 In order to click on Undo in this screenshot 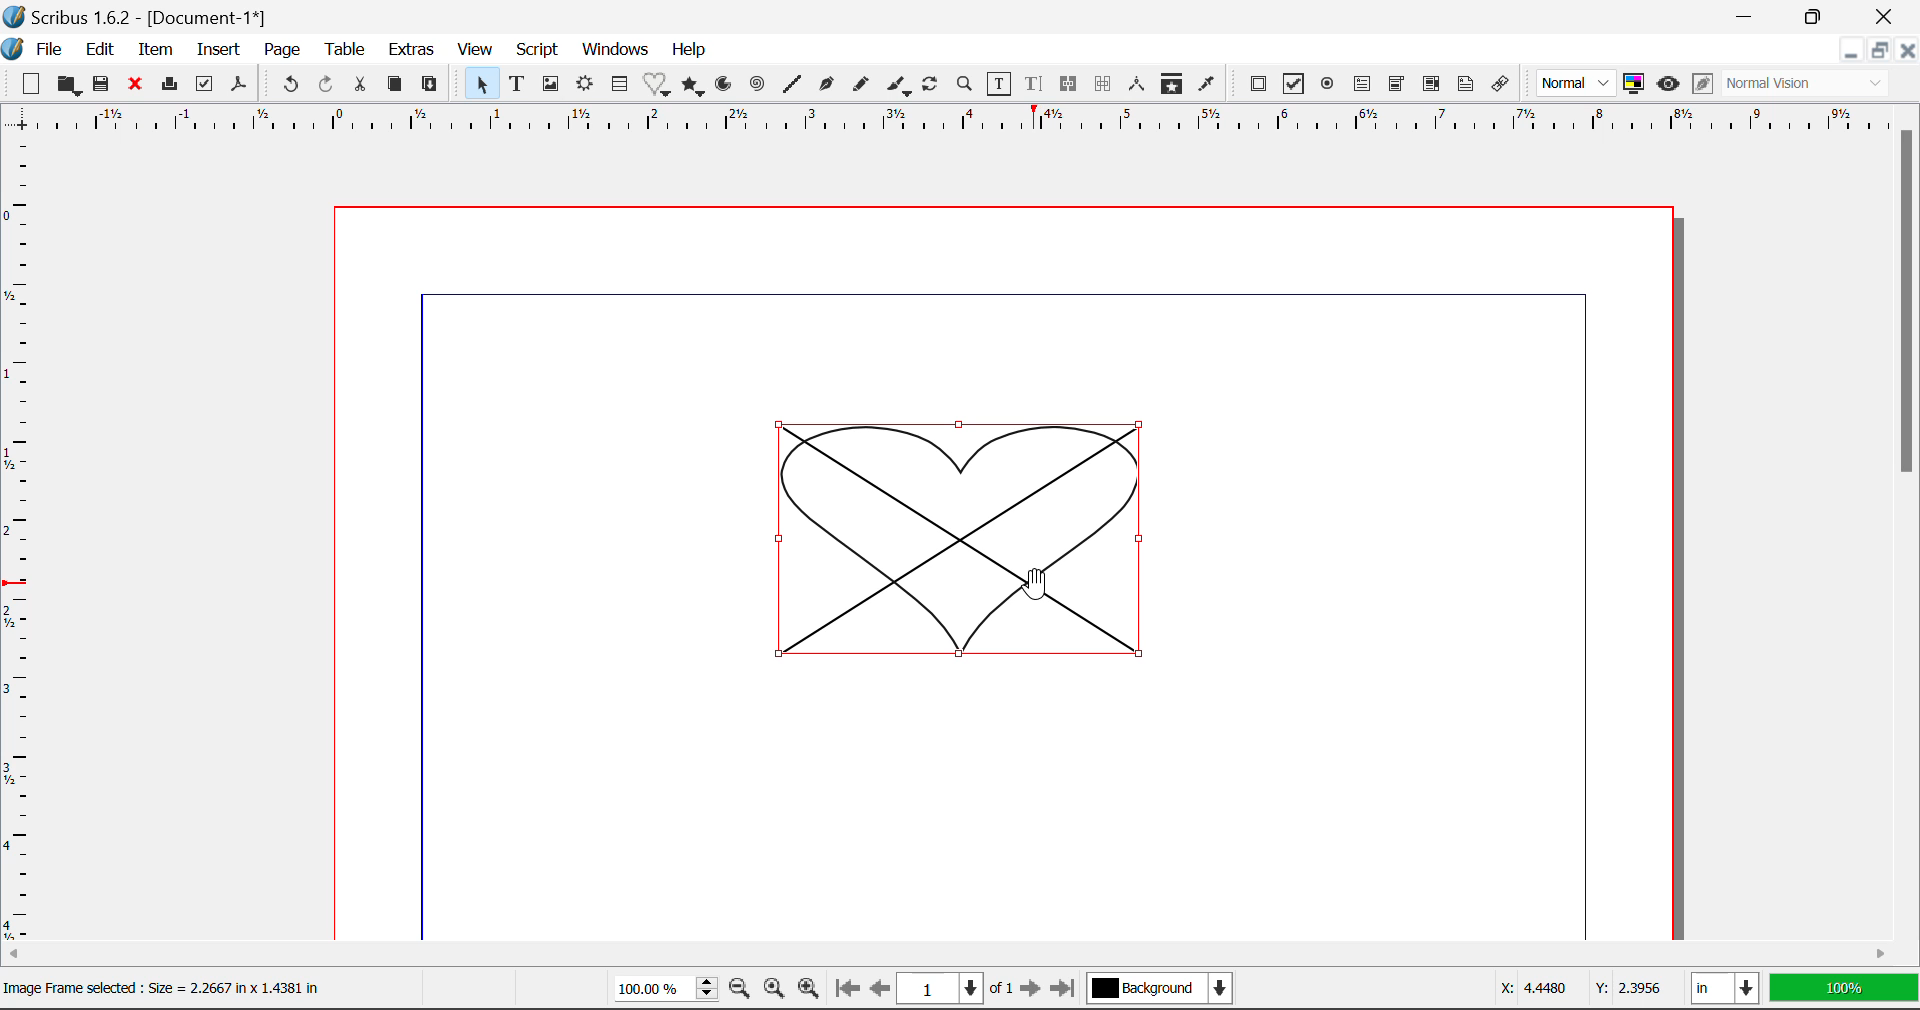, I will do `click(287, 85)`.